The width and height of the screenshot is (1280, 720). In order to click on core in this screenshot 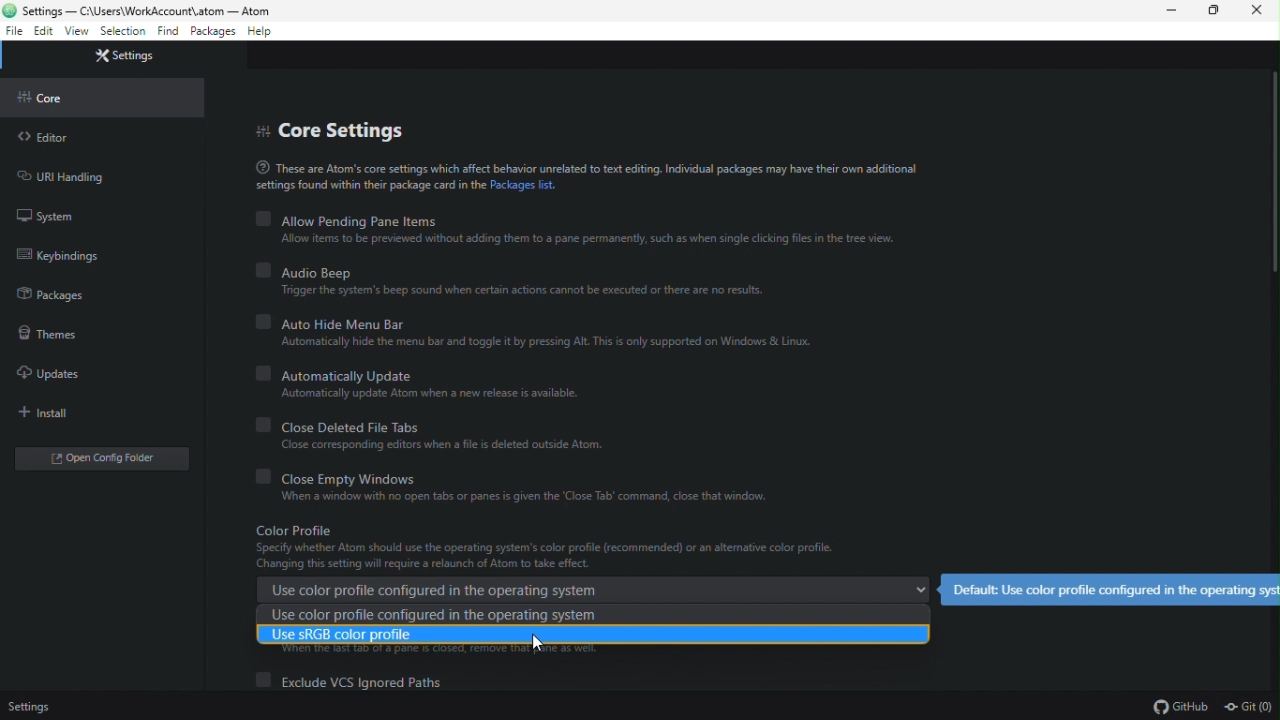, I will do `click(51, 101)`.